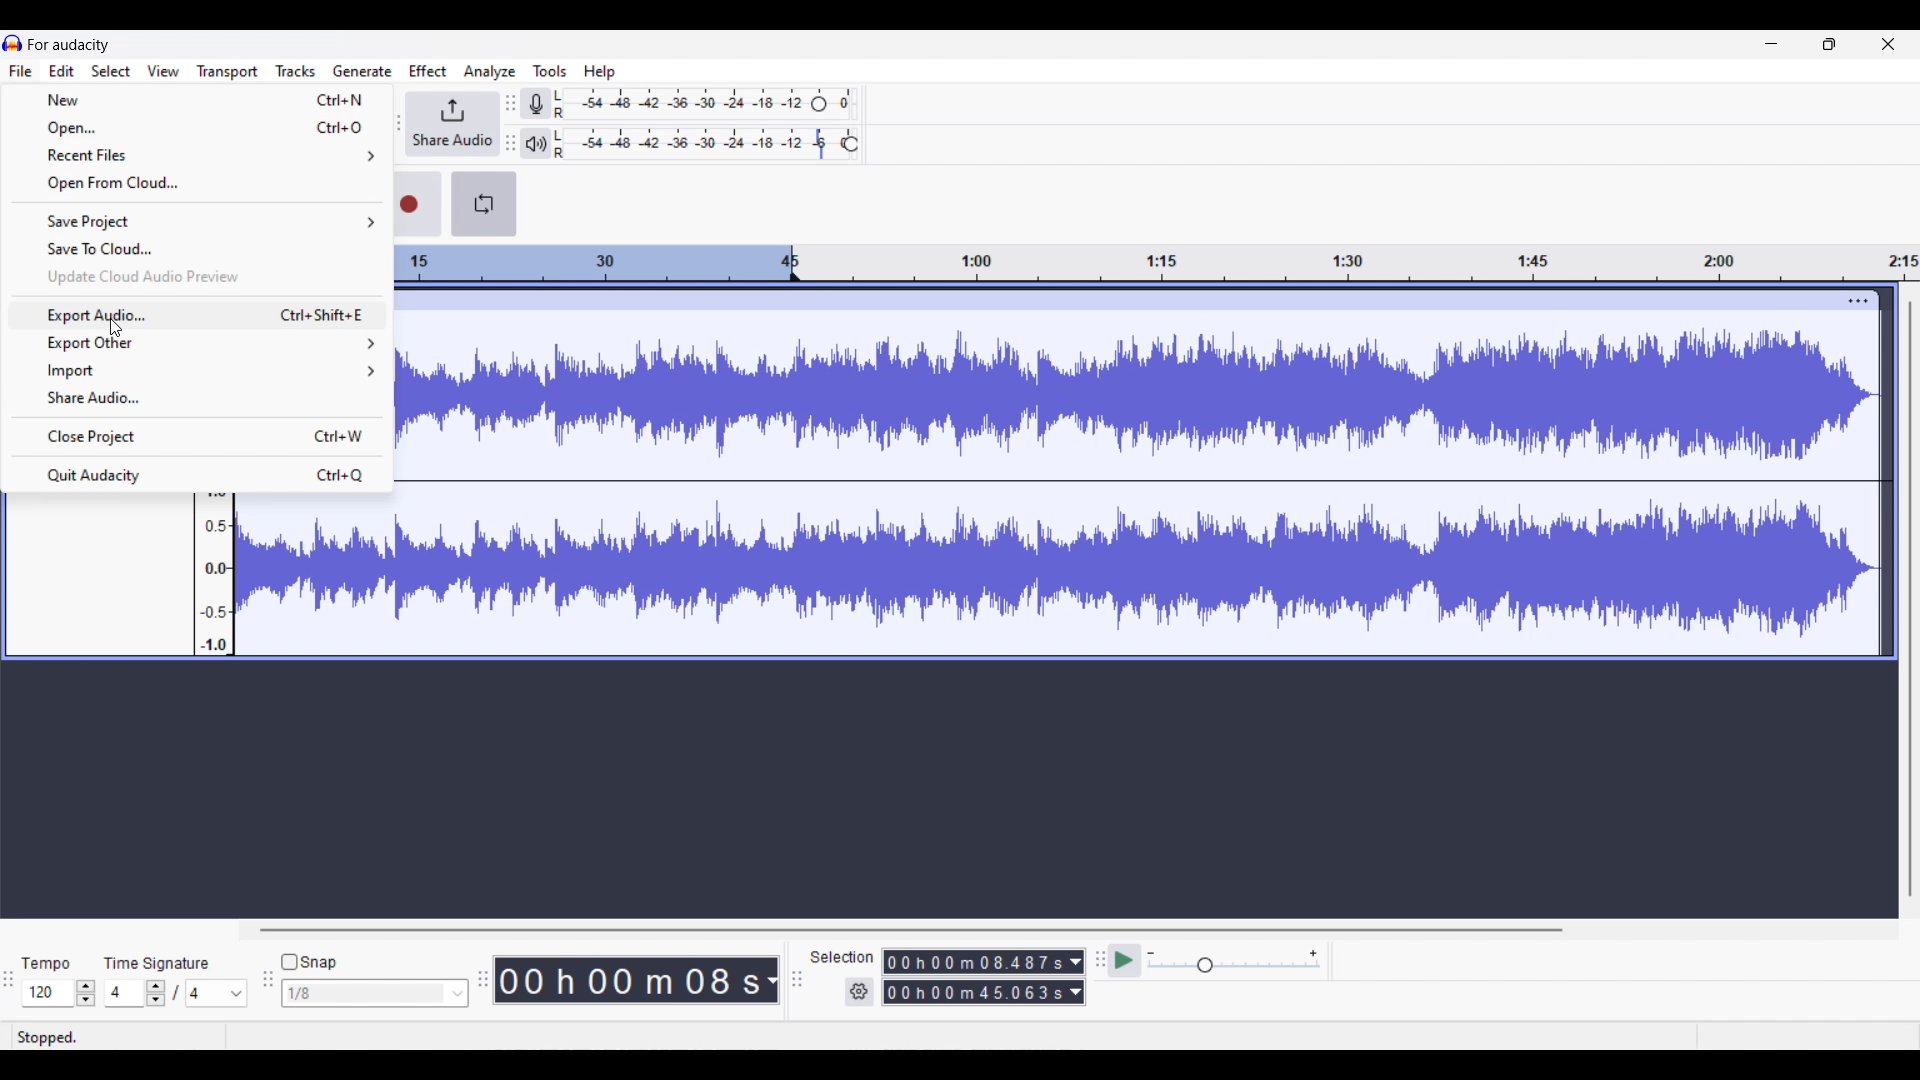  What do you see at coordinates (200, 155) in the screenshot?
I see `Recent files options` at bounding box center [200, 155].